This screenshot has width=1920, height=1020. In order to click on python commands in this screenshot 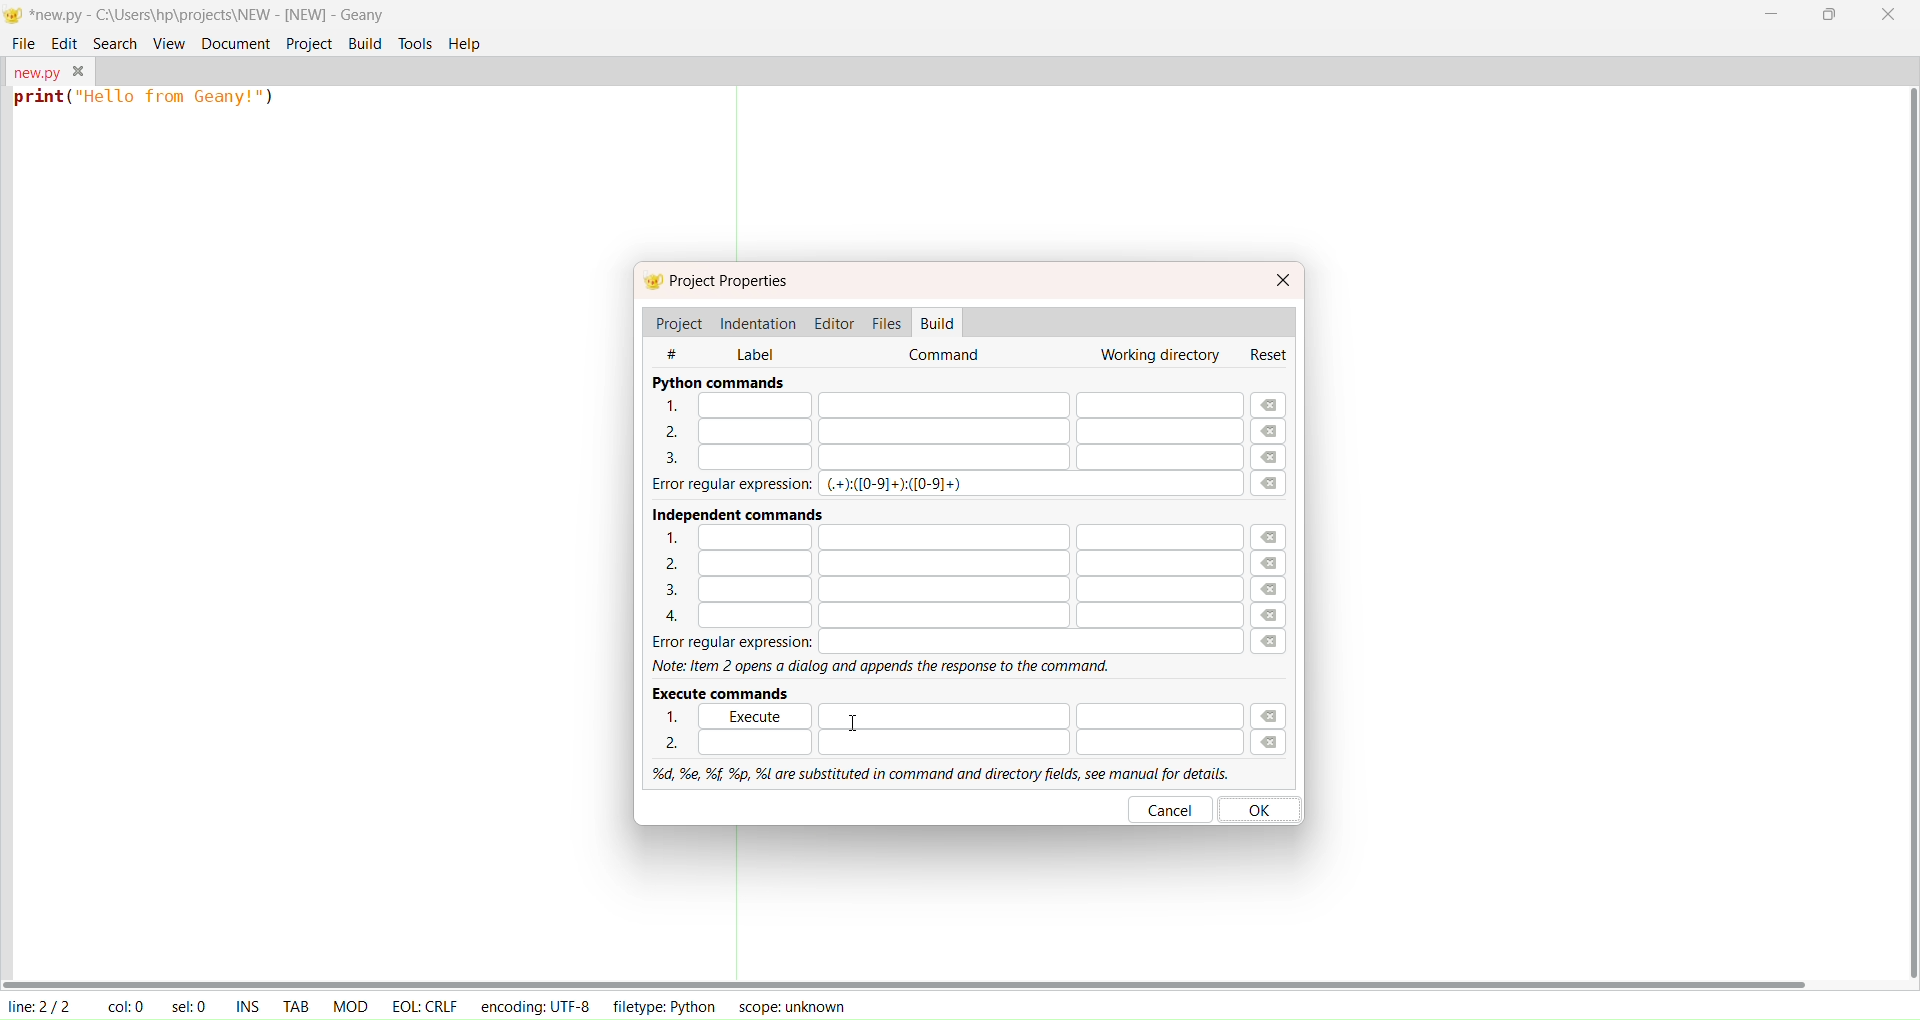, I will do `click(718, 382)`.